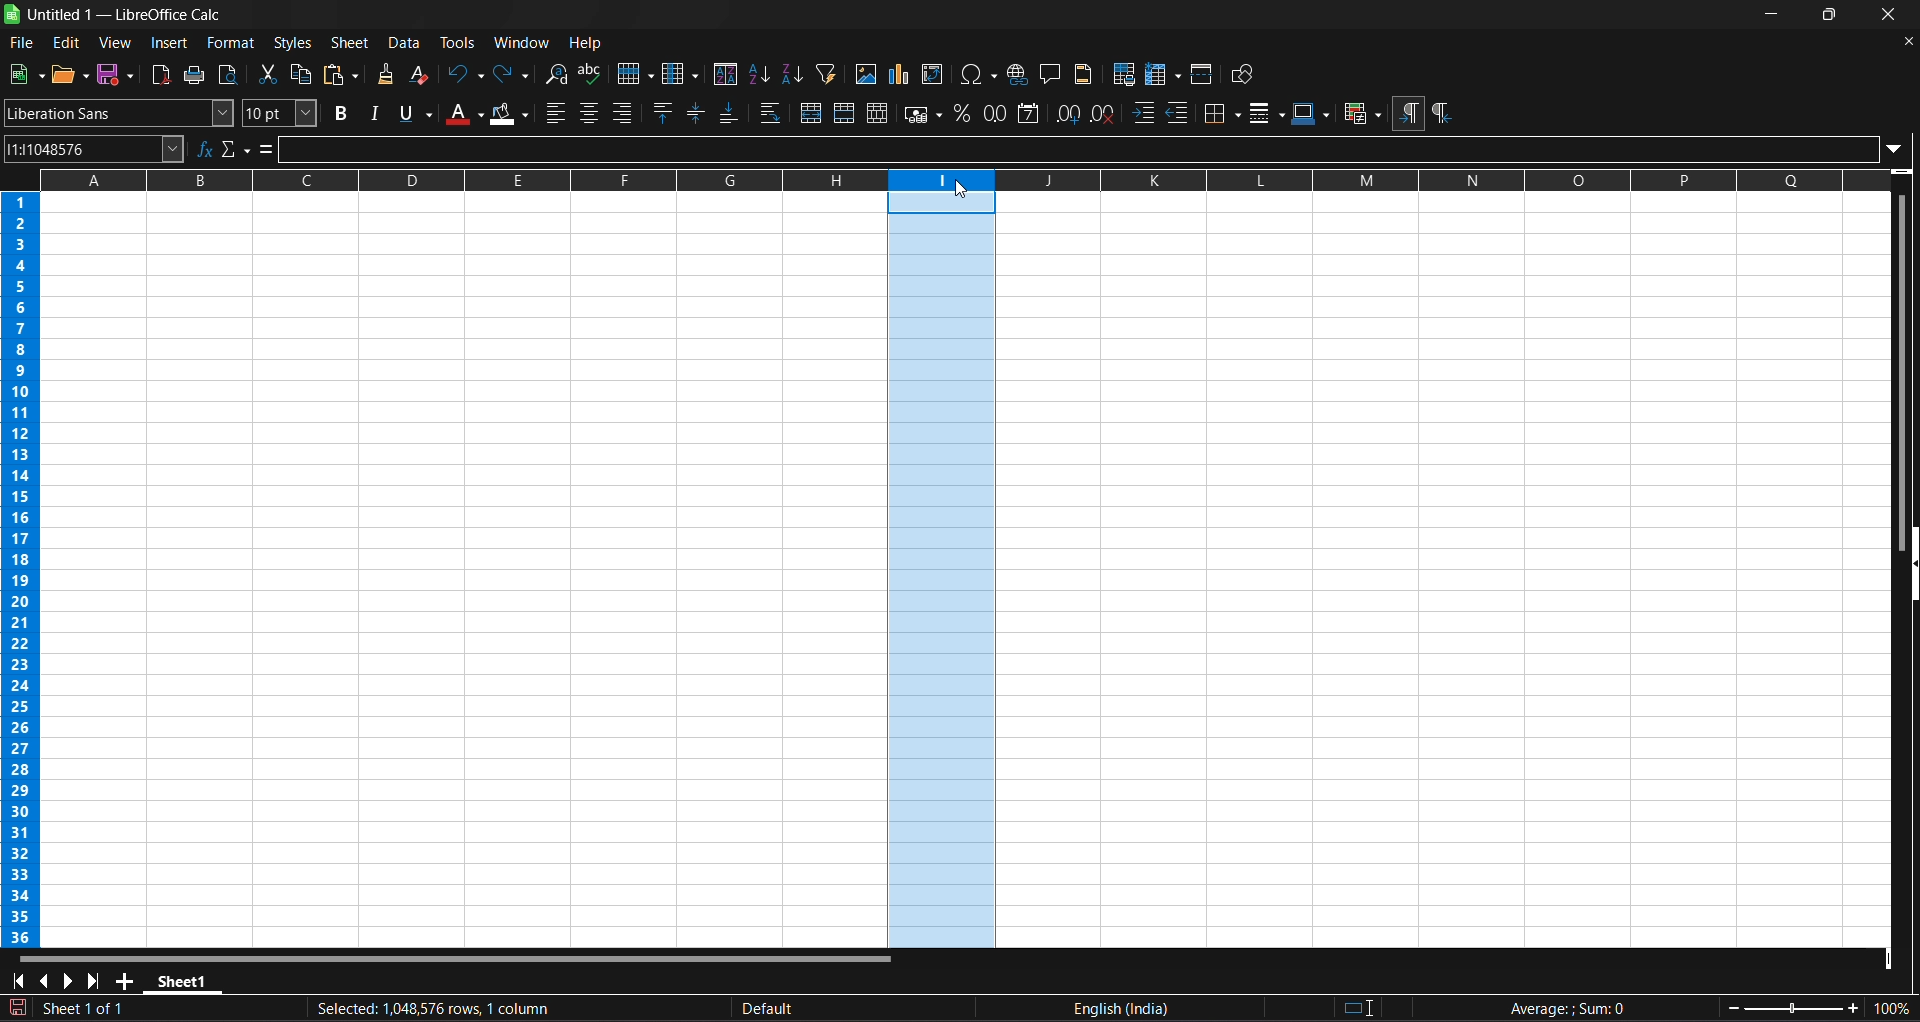 The width and height of the screenshot is (1920, 1022). I want to click on formula, so click(1562, 1008).